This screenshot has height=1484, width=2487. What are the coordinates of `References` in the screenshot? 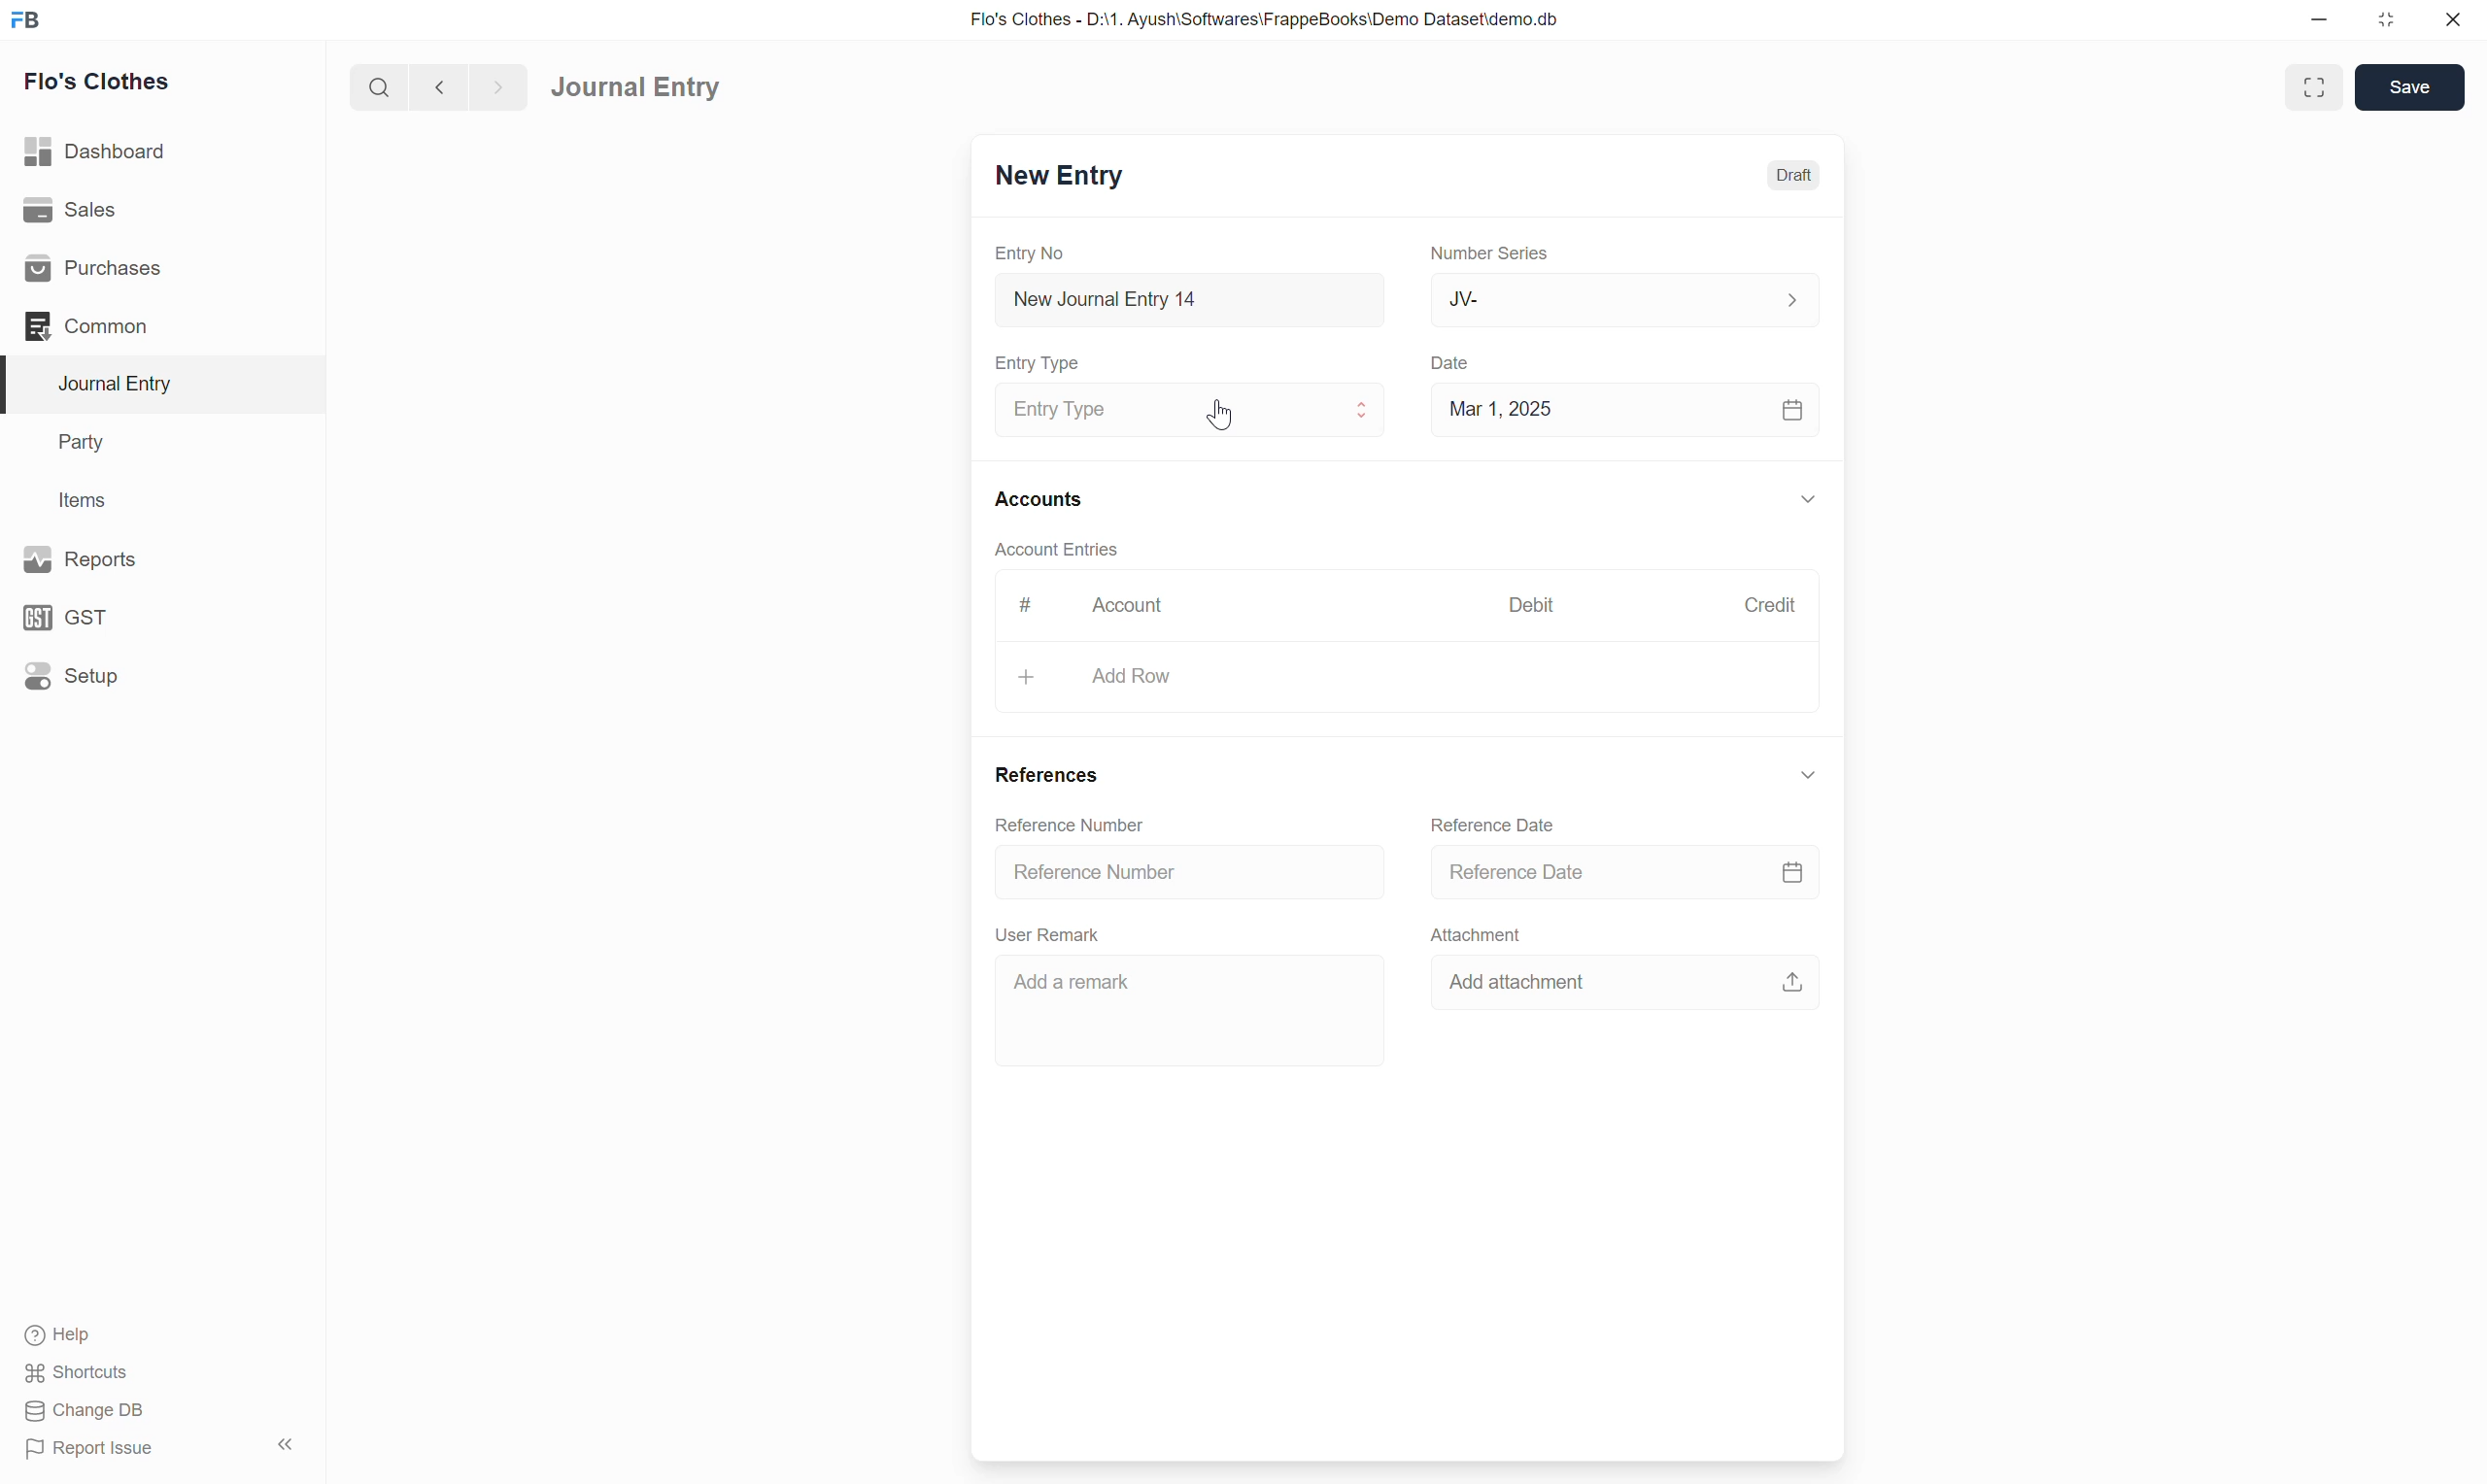 It's located at (1046, 773).